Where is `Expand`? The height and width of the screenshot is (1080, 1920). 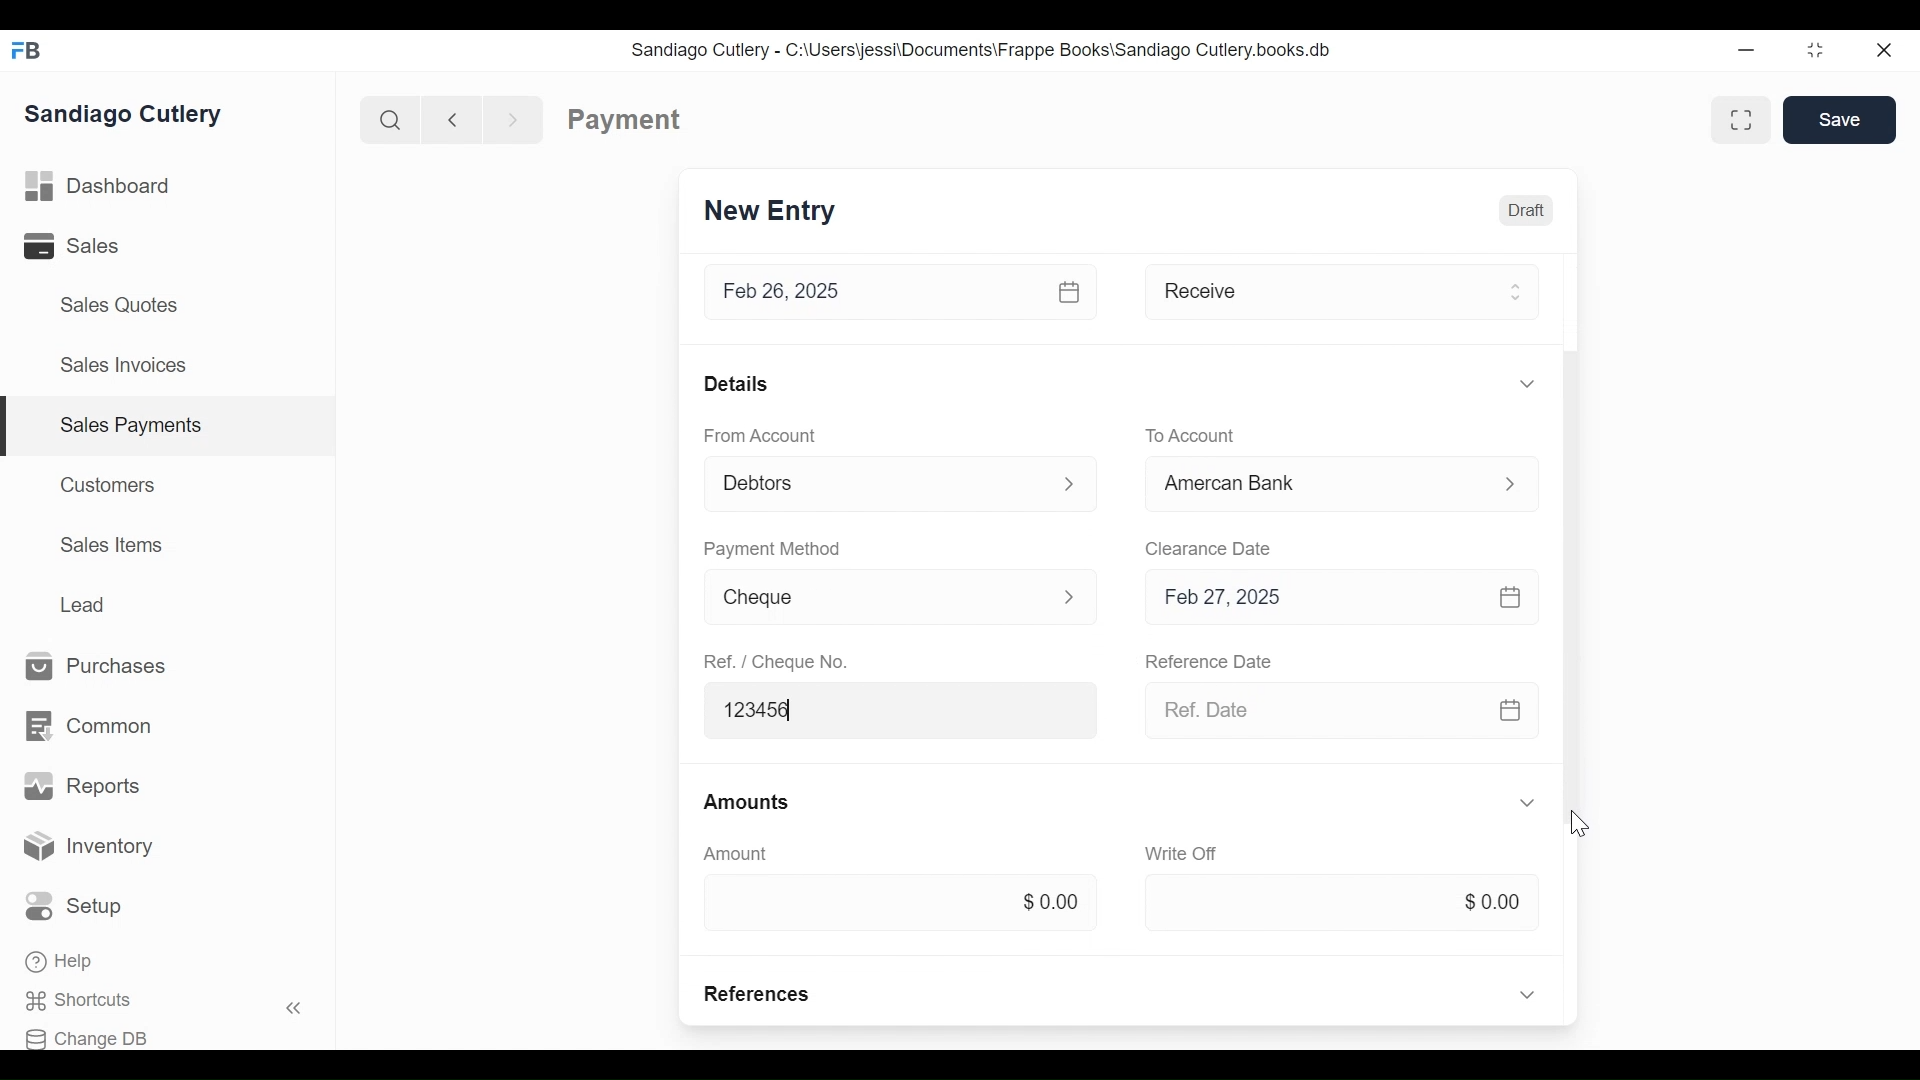
Expand is located at coordinates (1527, 993).